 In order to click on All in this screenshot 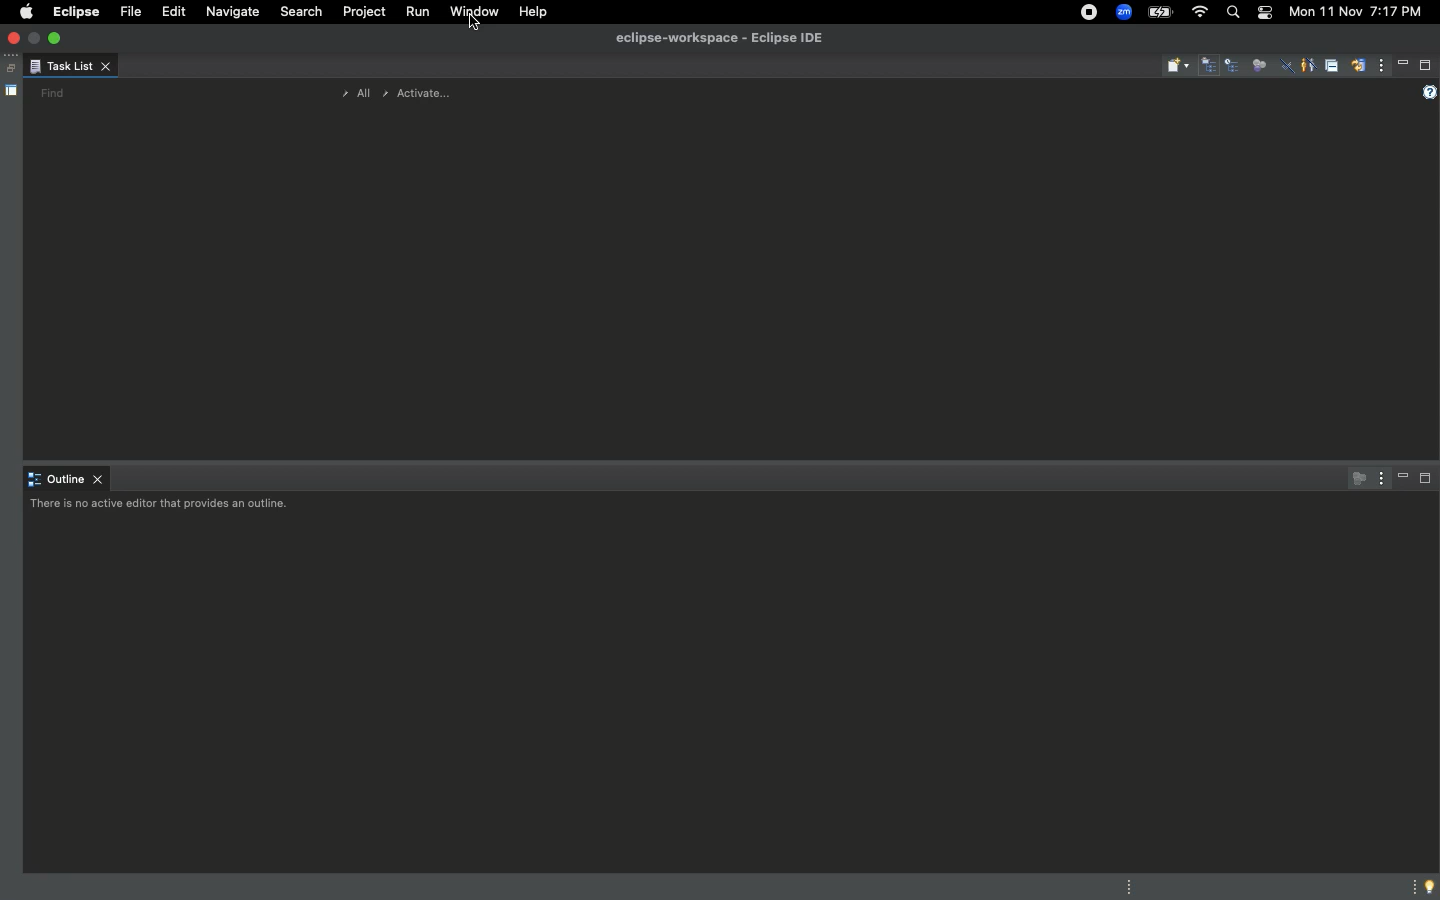, I will do `click(352, 94)`.